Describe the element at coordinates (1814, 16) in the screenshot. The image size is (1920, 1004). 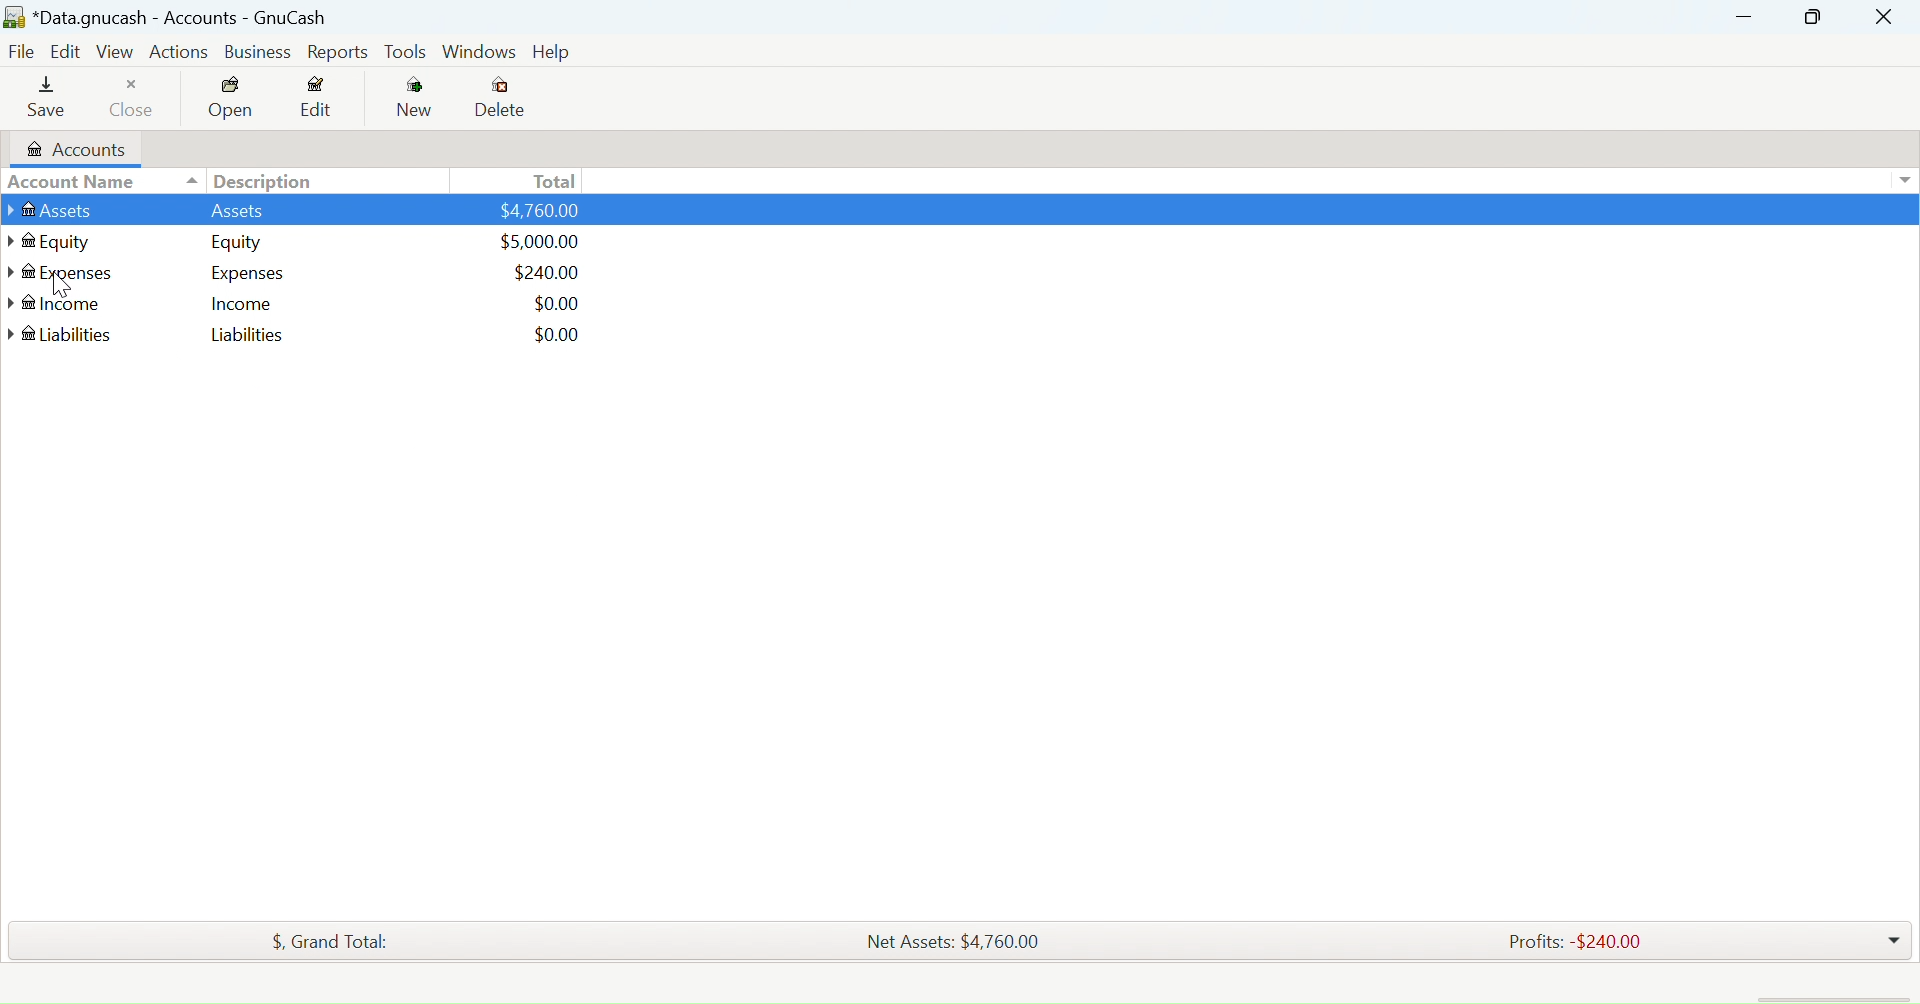
I see `Minimize` at that location.